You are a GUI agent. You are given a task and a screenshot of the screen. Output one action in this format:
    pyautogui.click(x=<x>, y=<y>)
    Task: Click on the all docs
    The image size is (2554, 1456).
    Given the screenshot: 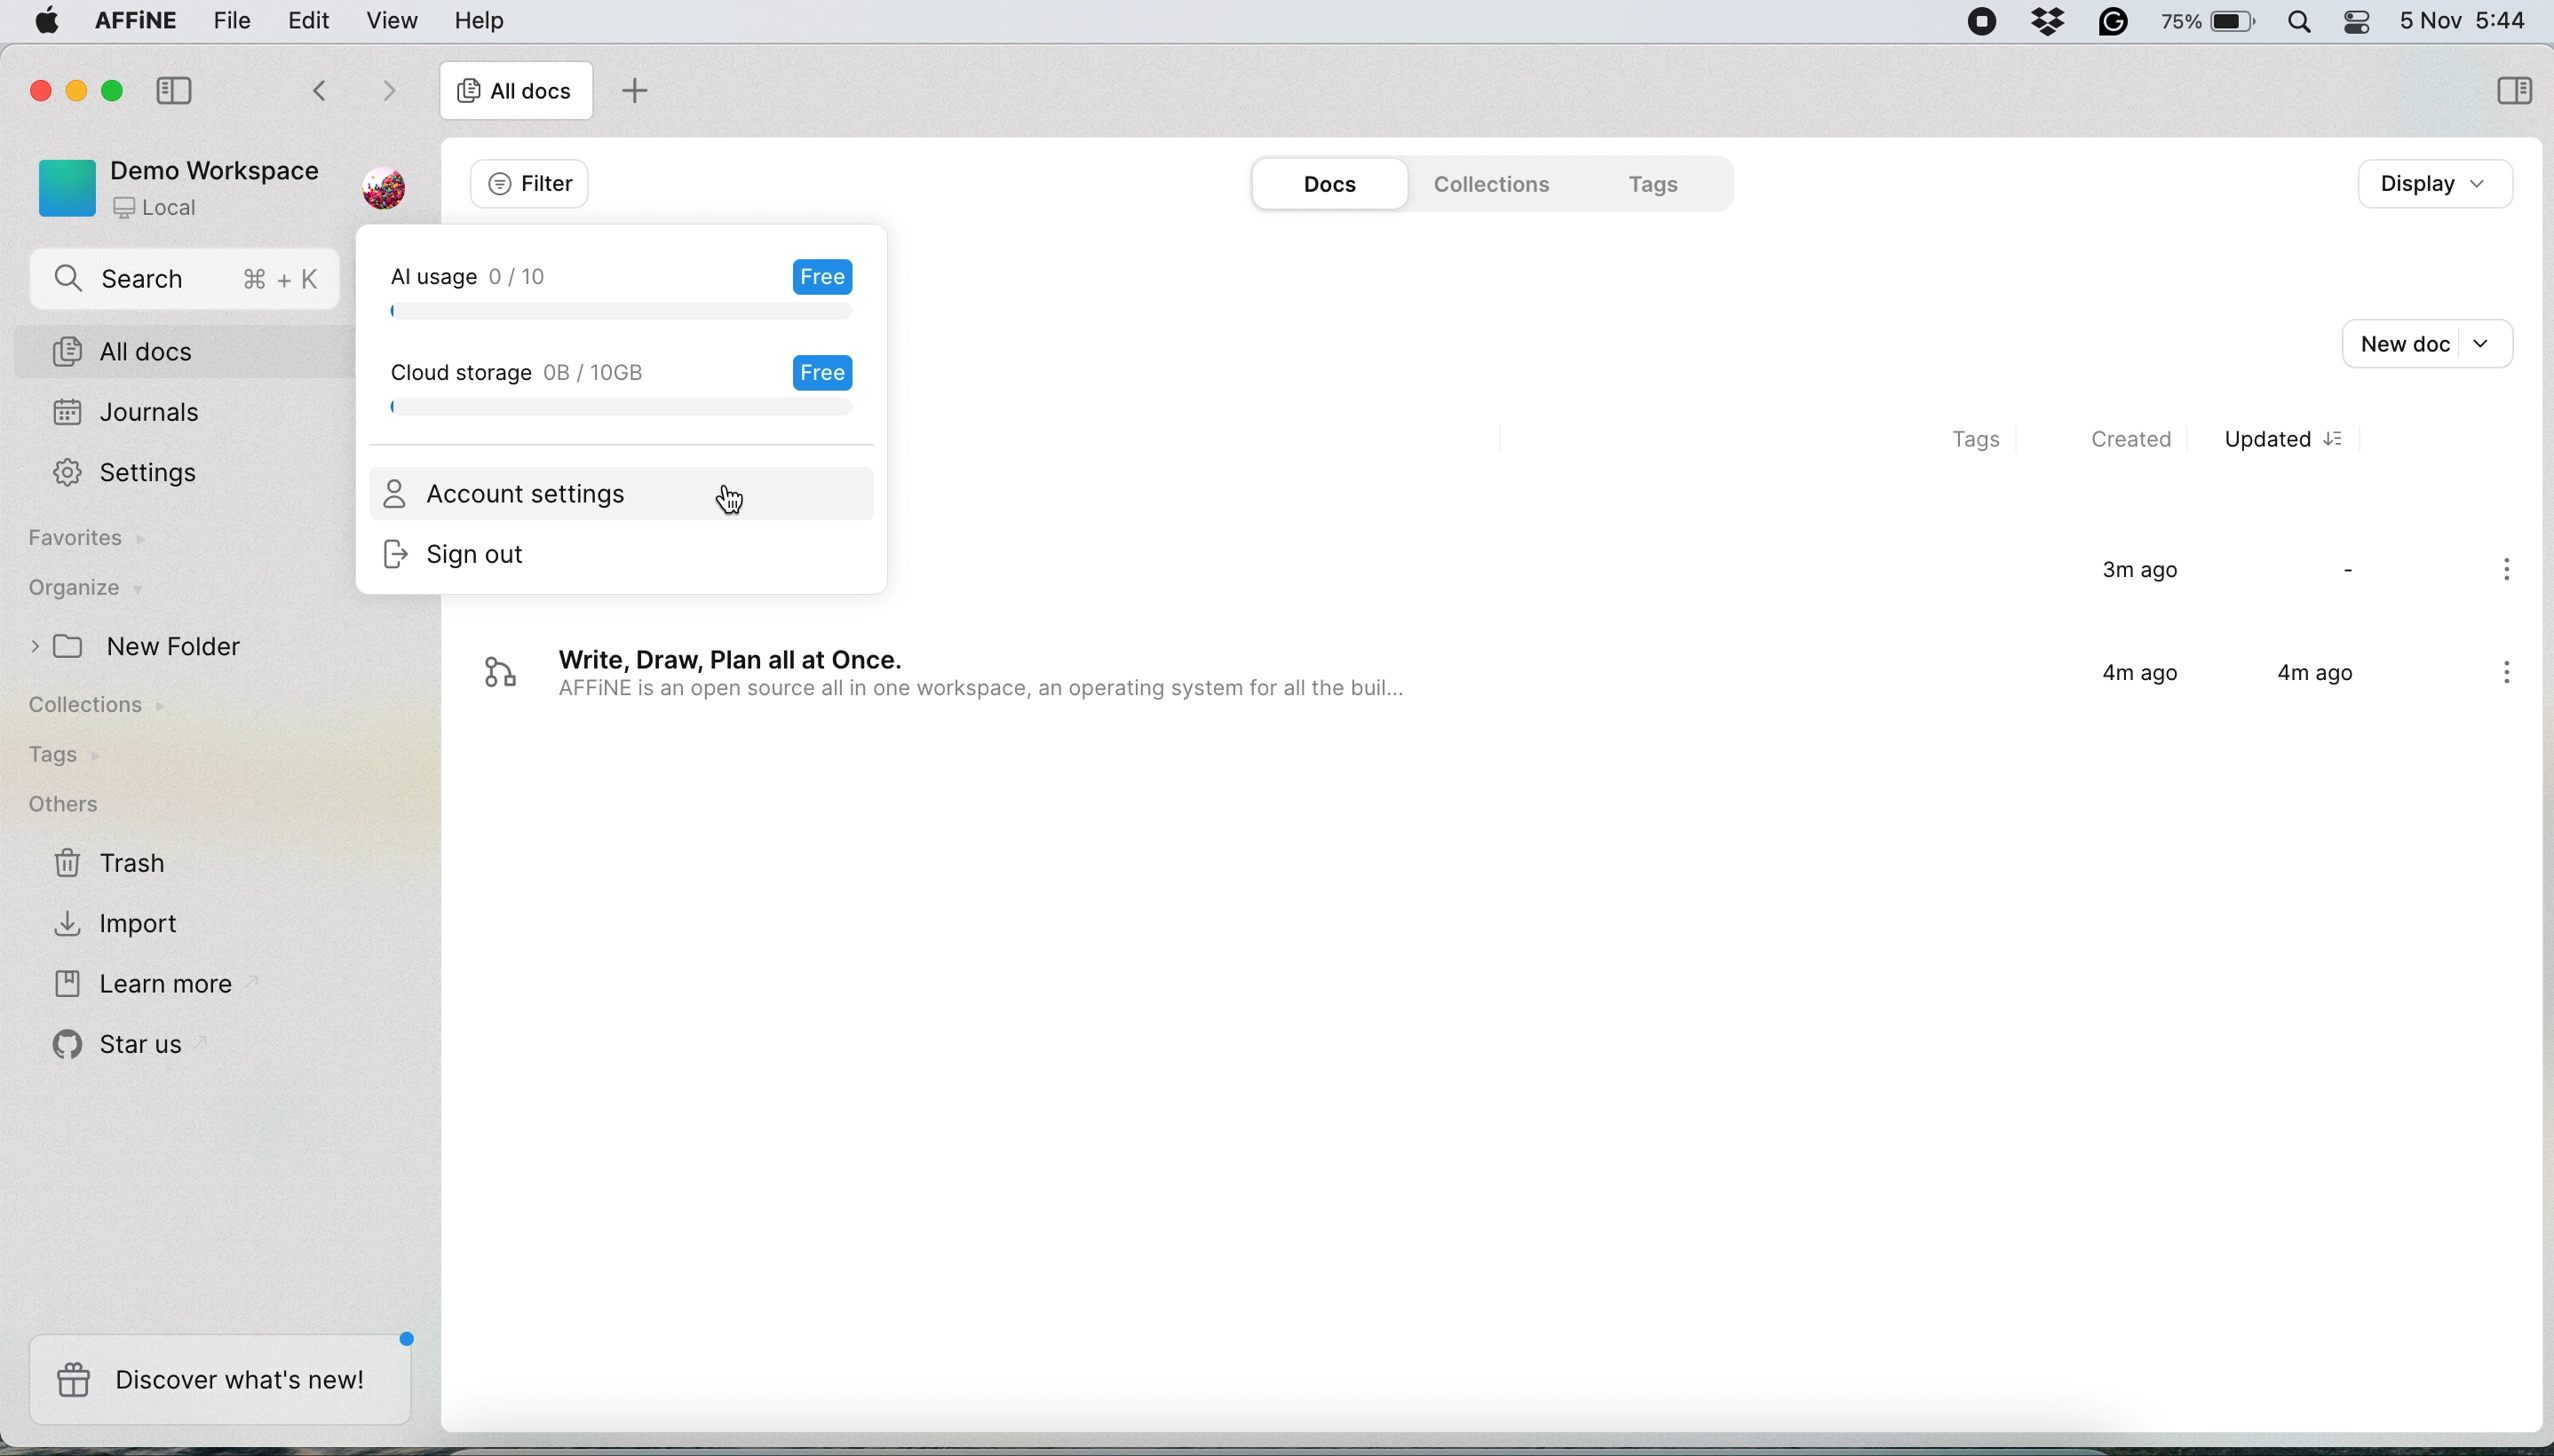 What is the action you would take?
    pyautogui.click(x=515, y=94)
    